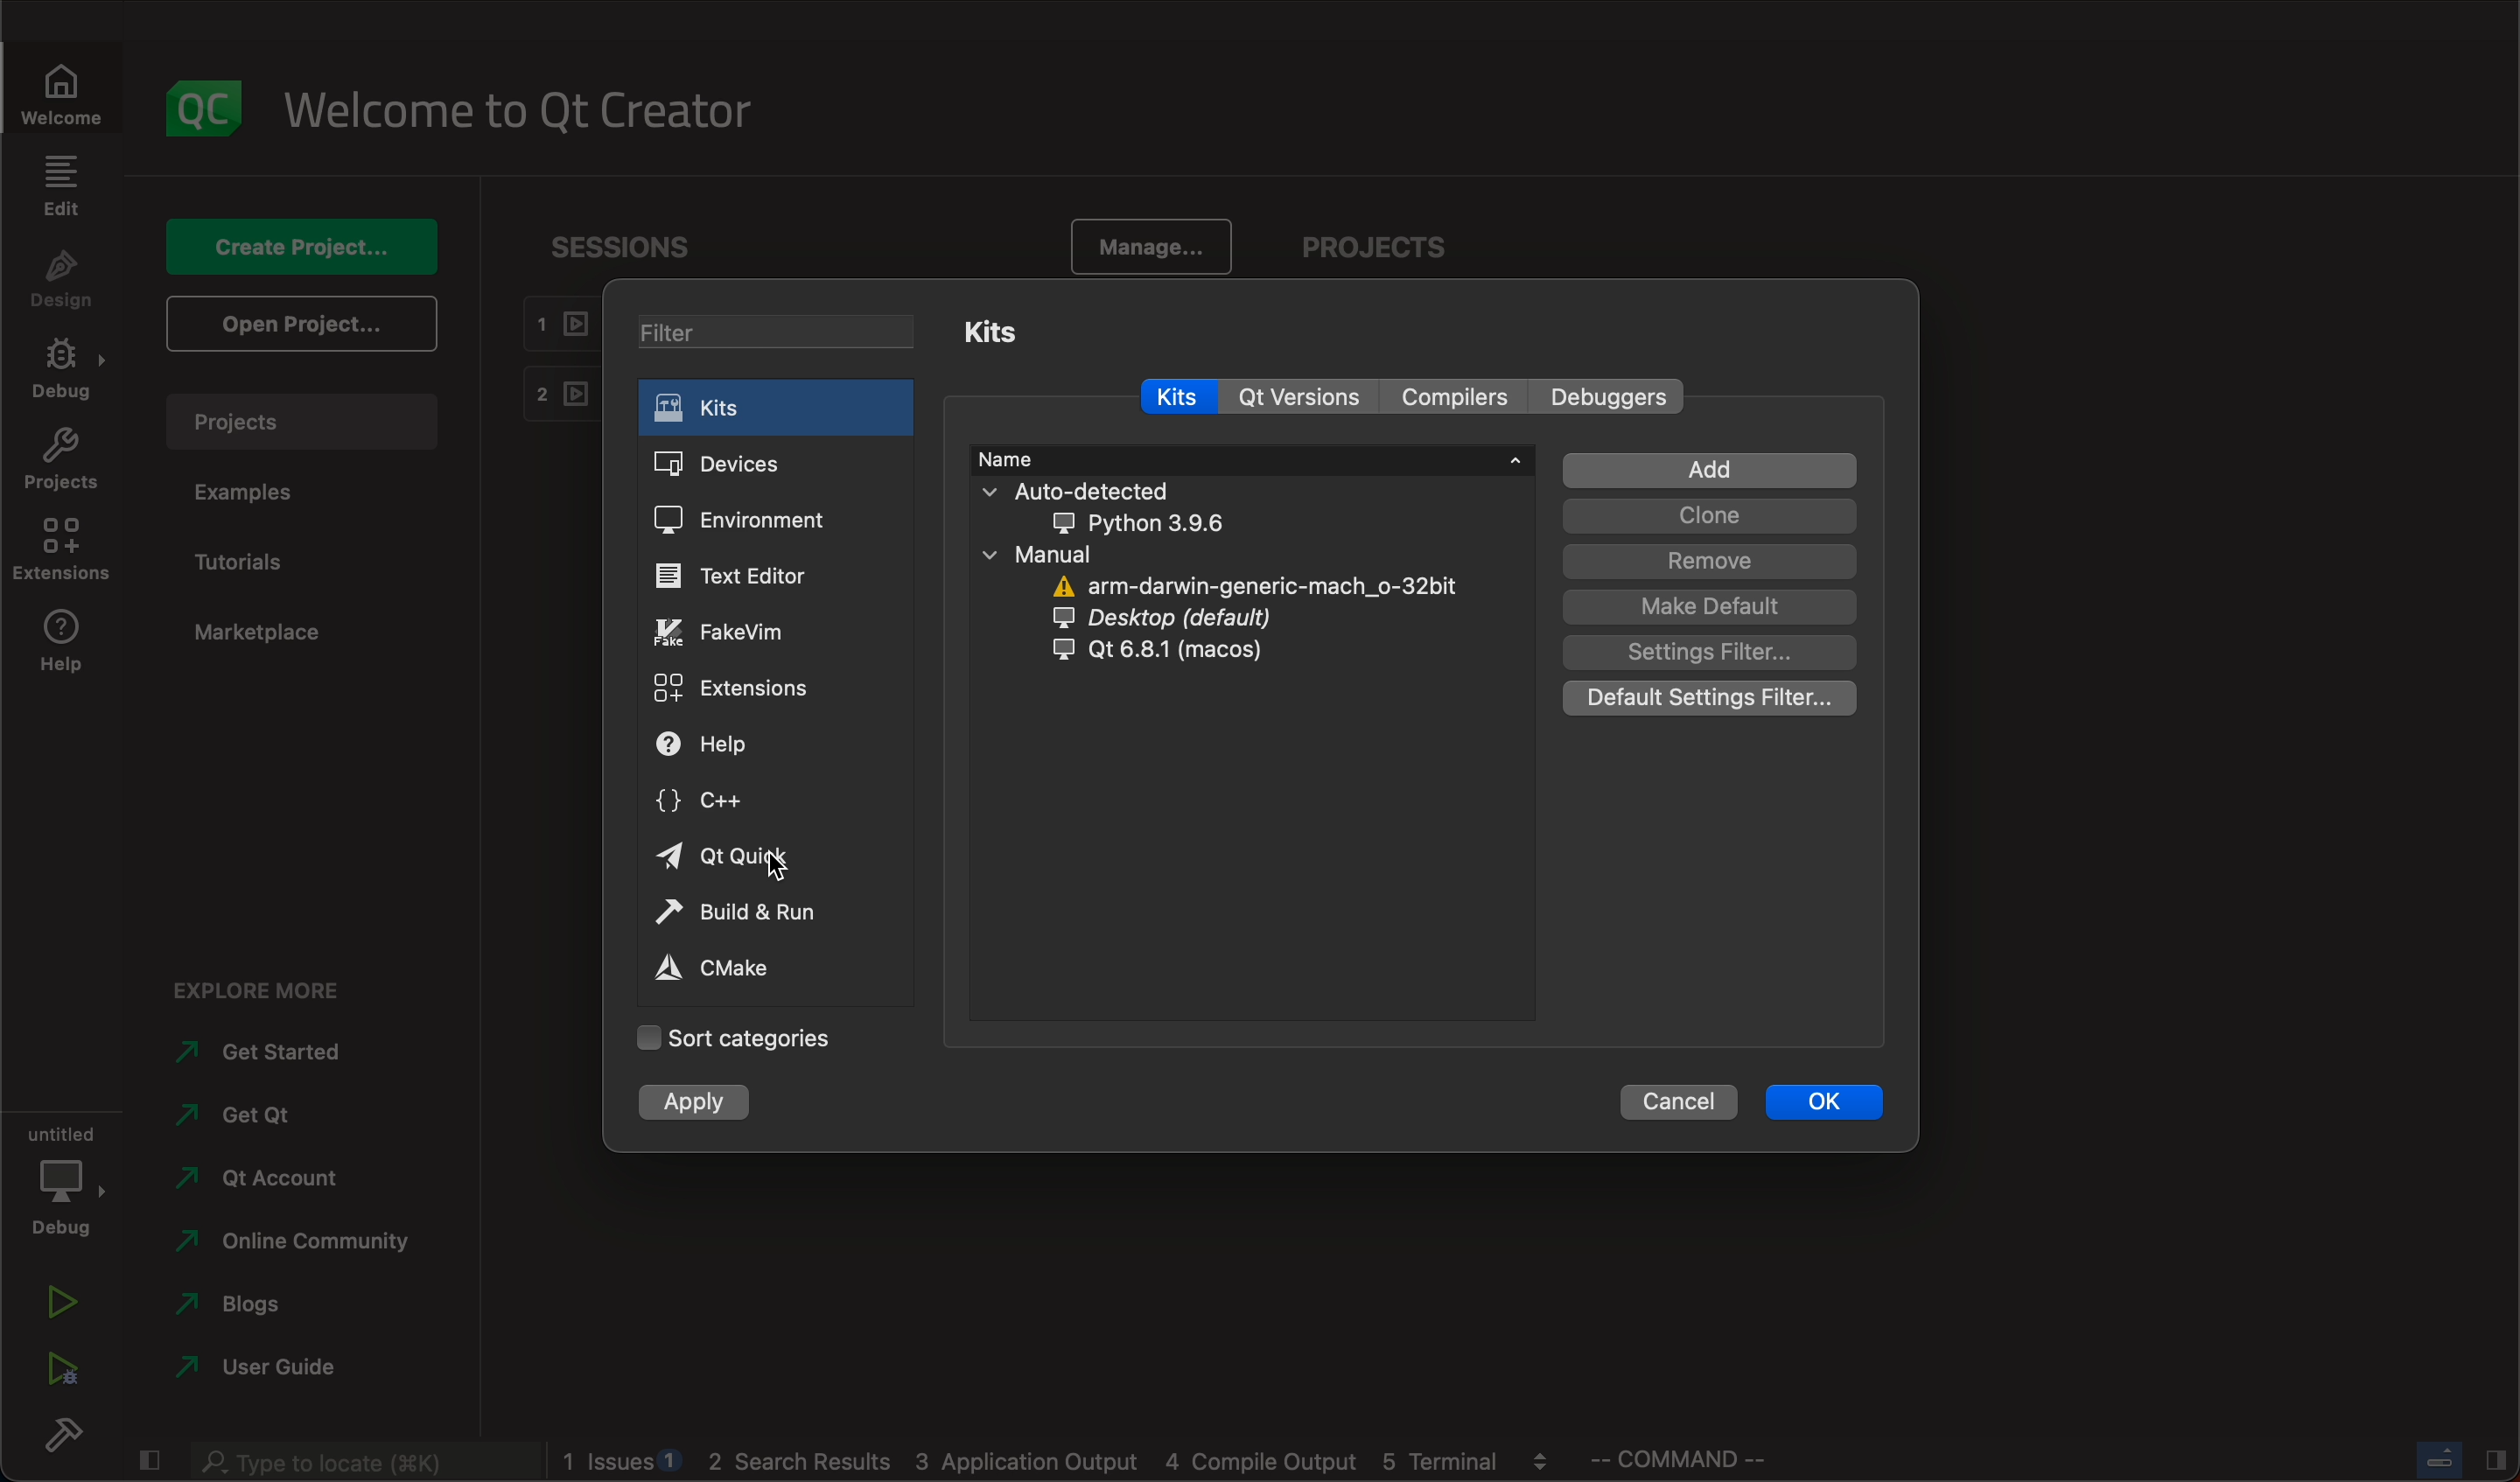  What do you see at coordinates (765, 527) in the screenshot?
I see `environment` at bounding box center [765, 527].